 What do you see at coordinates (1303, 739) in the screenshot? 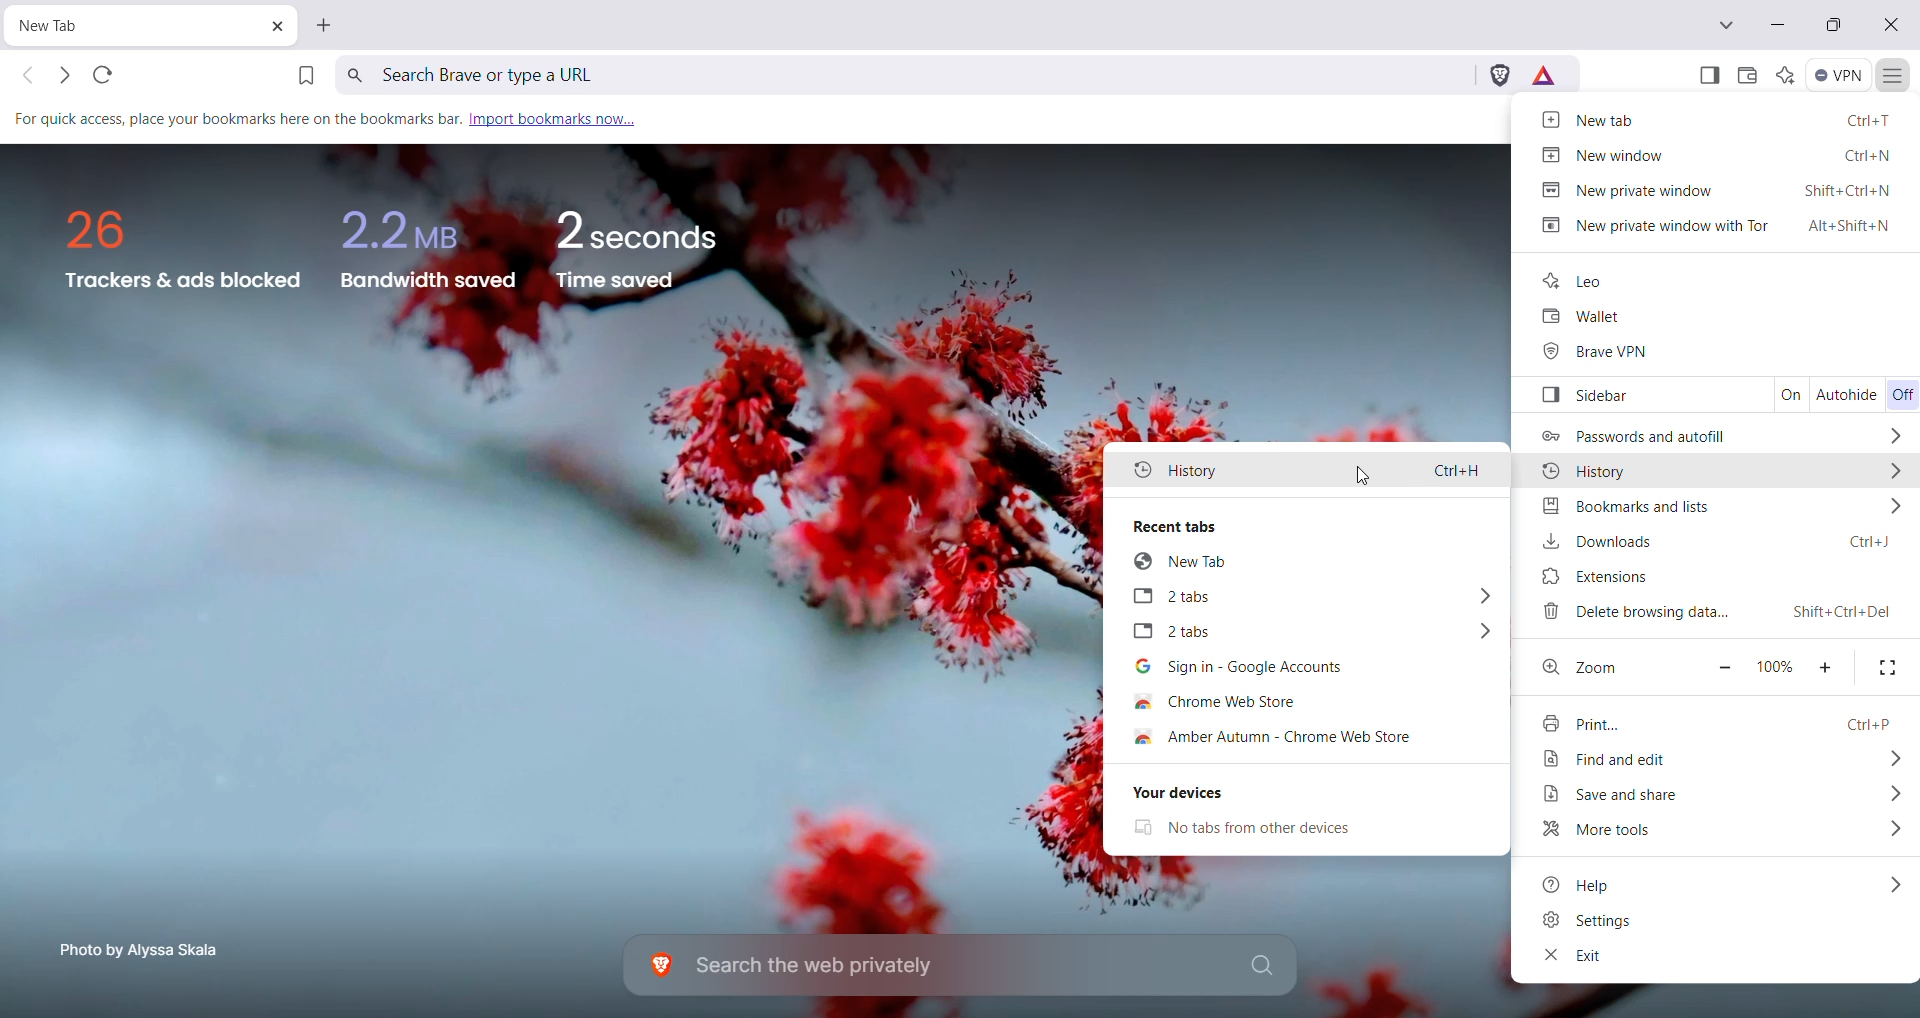
I see `Amber Autumn - Chrome Web Store` at bounding box center [1303, 739].